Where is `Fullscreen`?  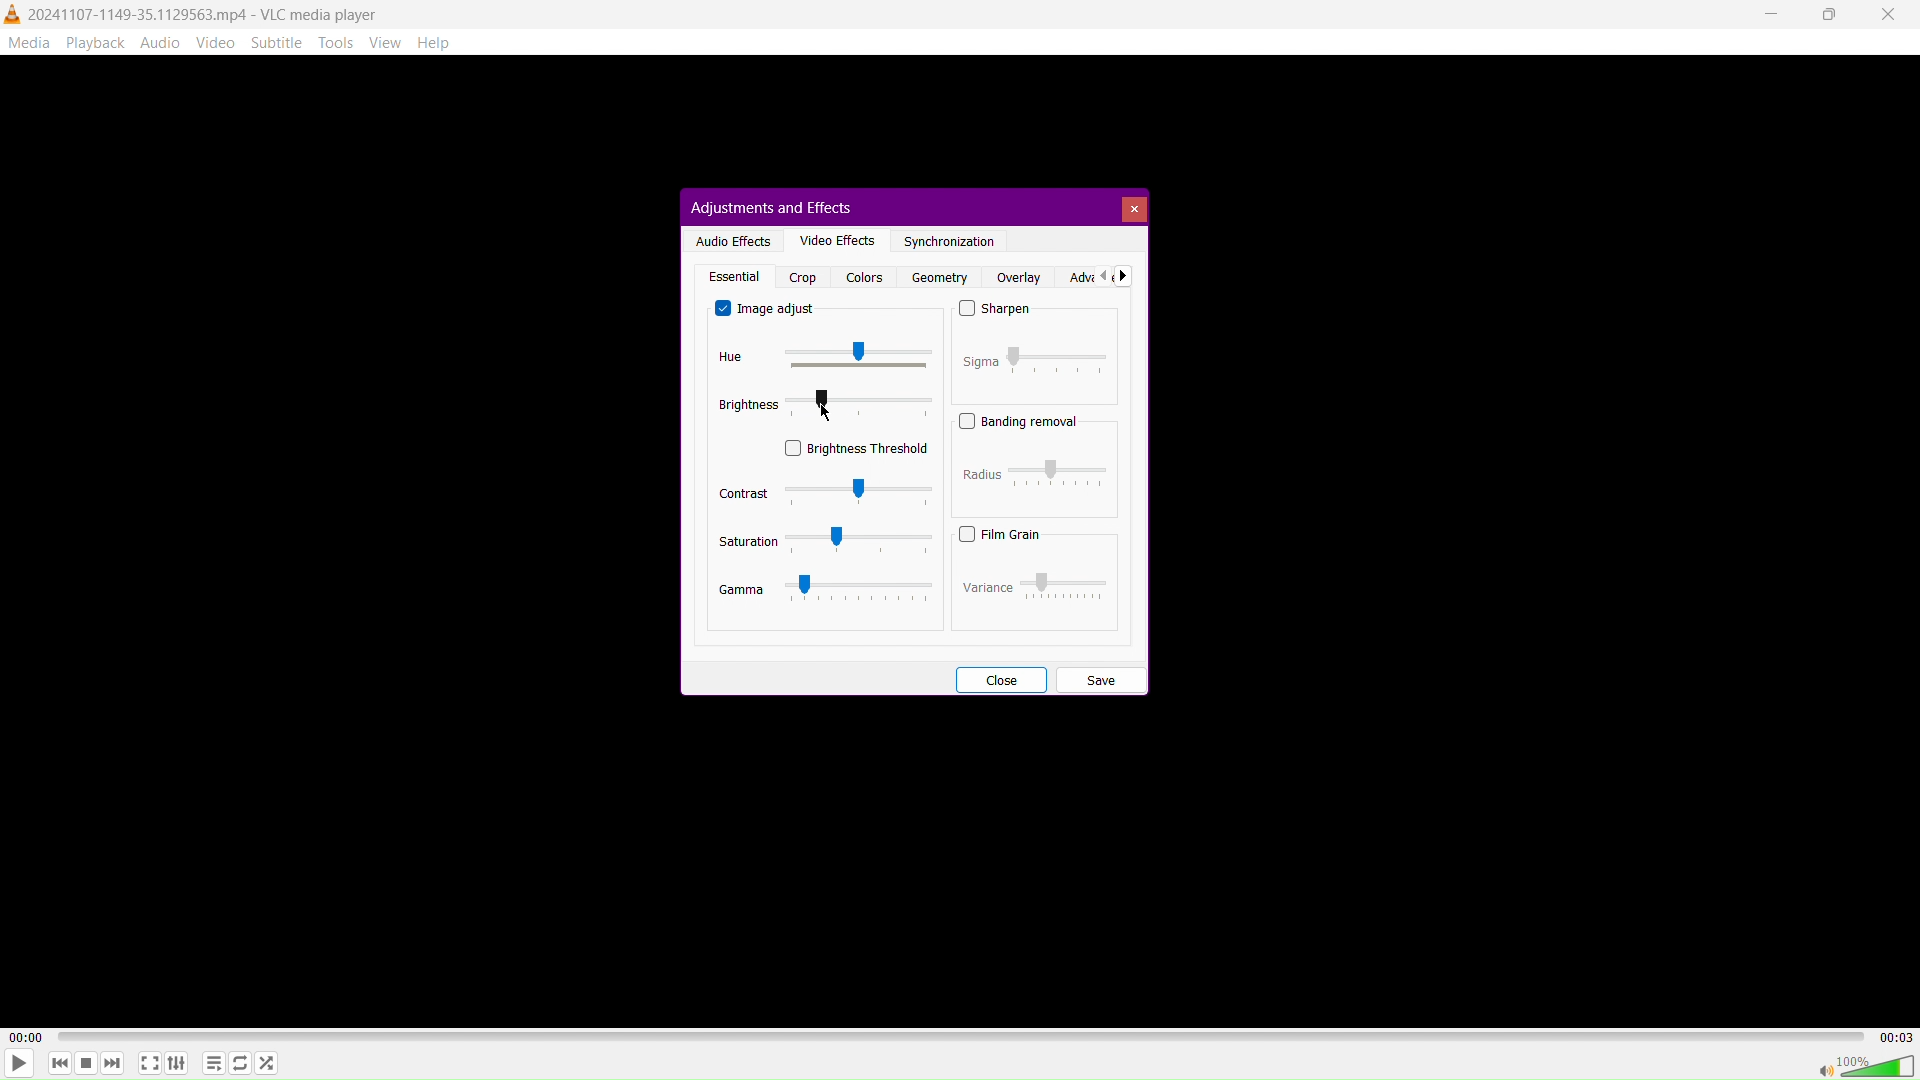
Fullscreen is located at coordinates (149, 1063).